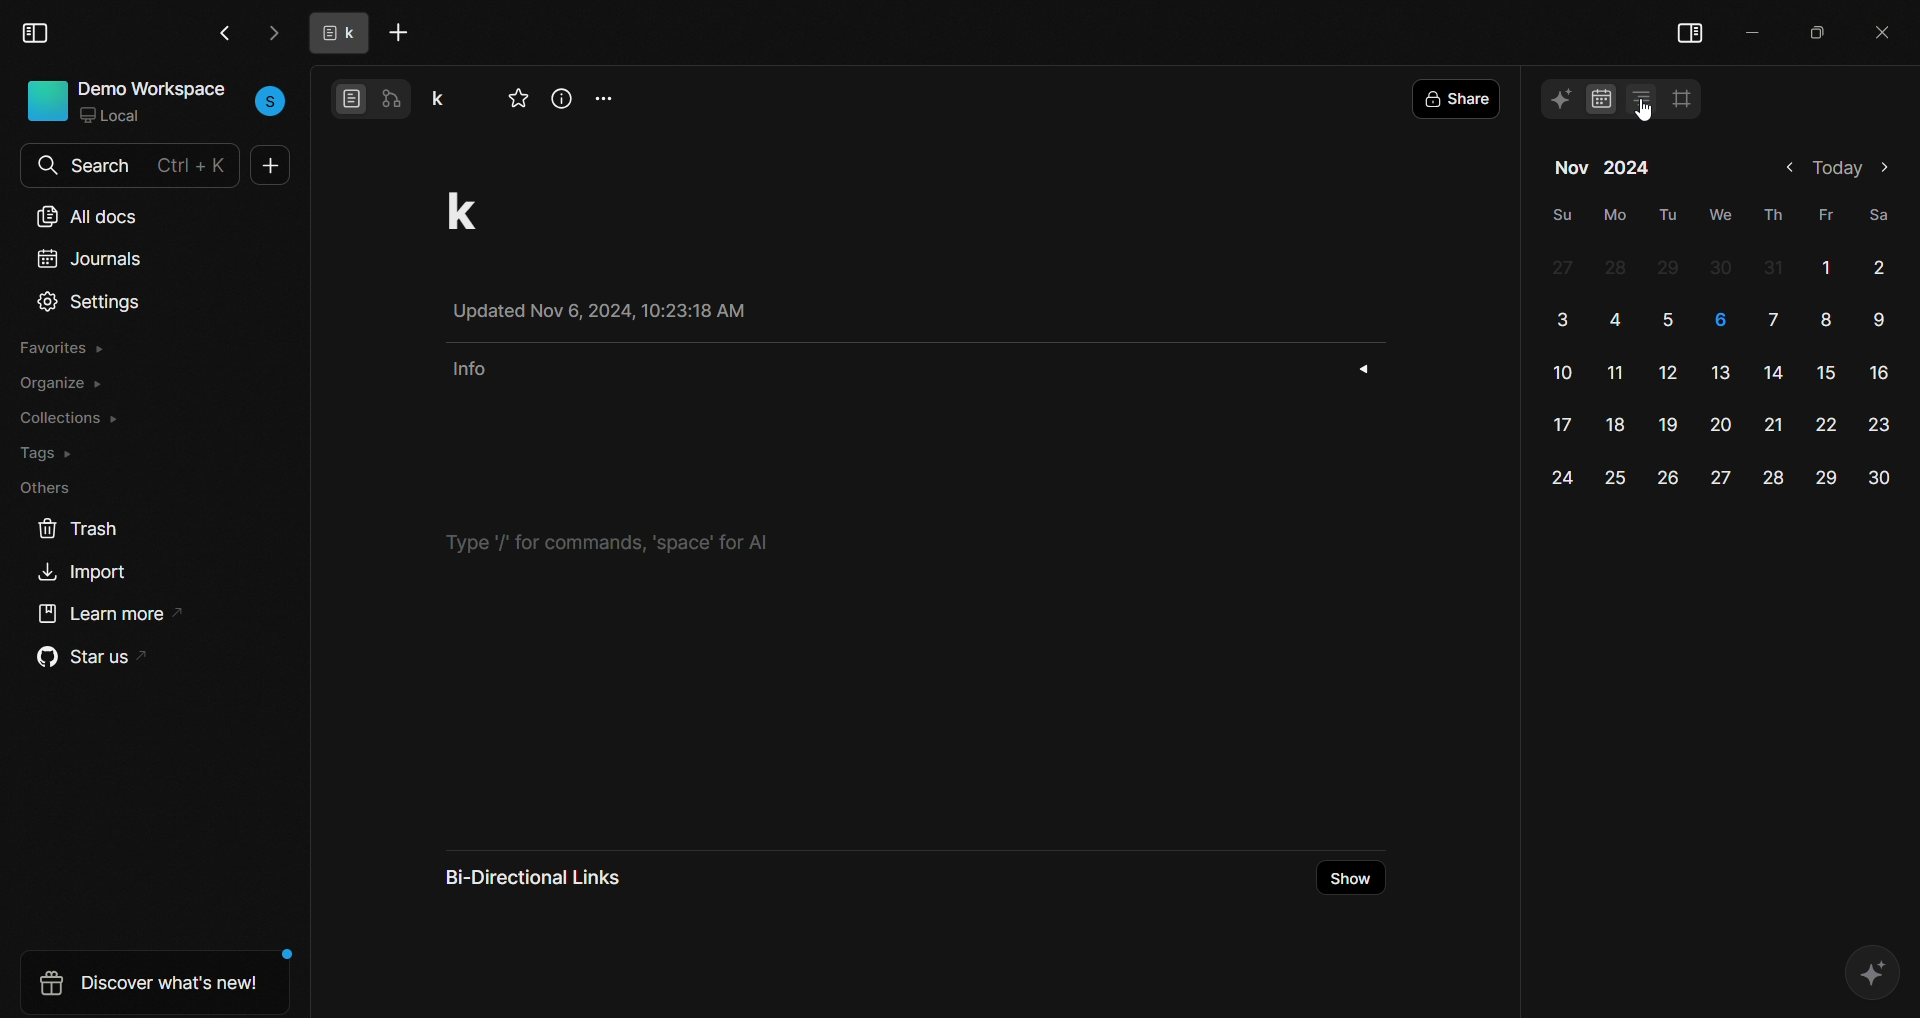 This screenshot has width=1920, height=1018. Describe the element at coordinates (272, 100) in the screenshot. I see `user` at that location.